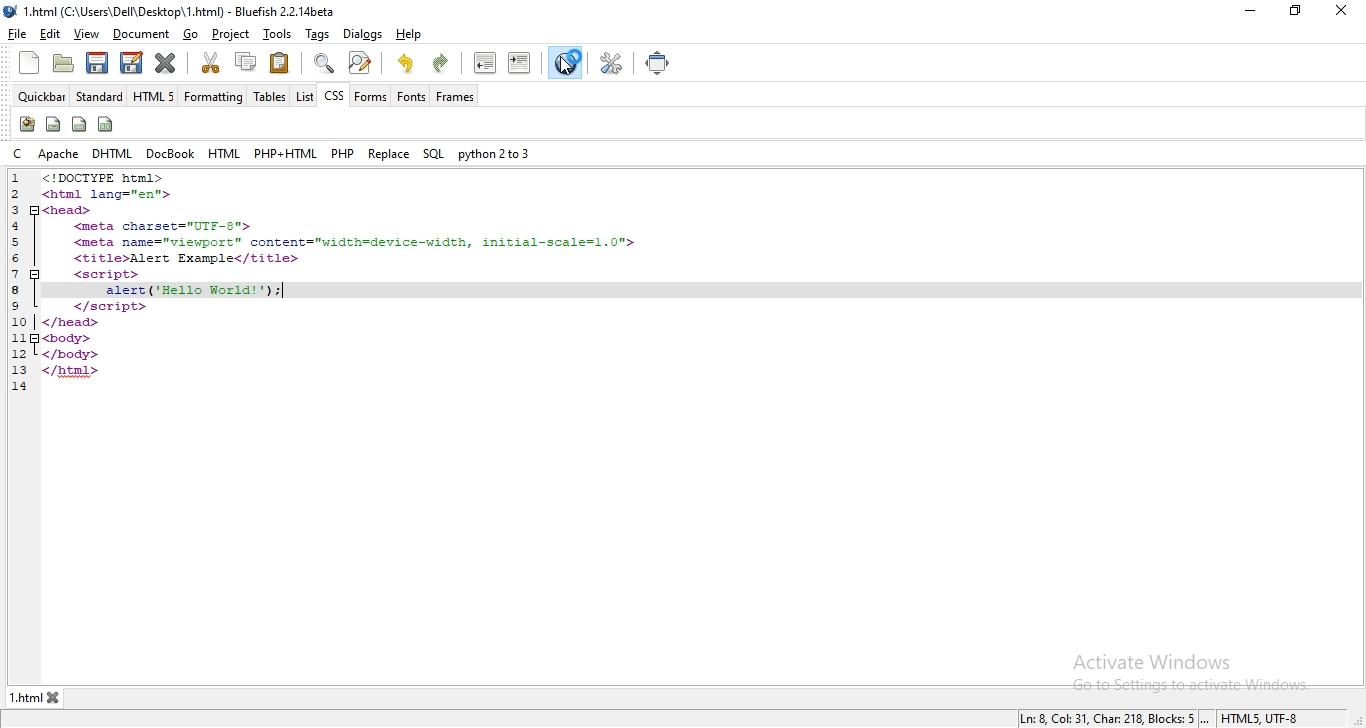 This screenshot has height=728, width=1366. I want to click on close, so click(1342, 11).